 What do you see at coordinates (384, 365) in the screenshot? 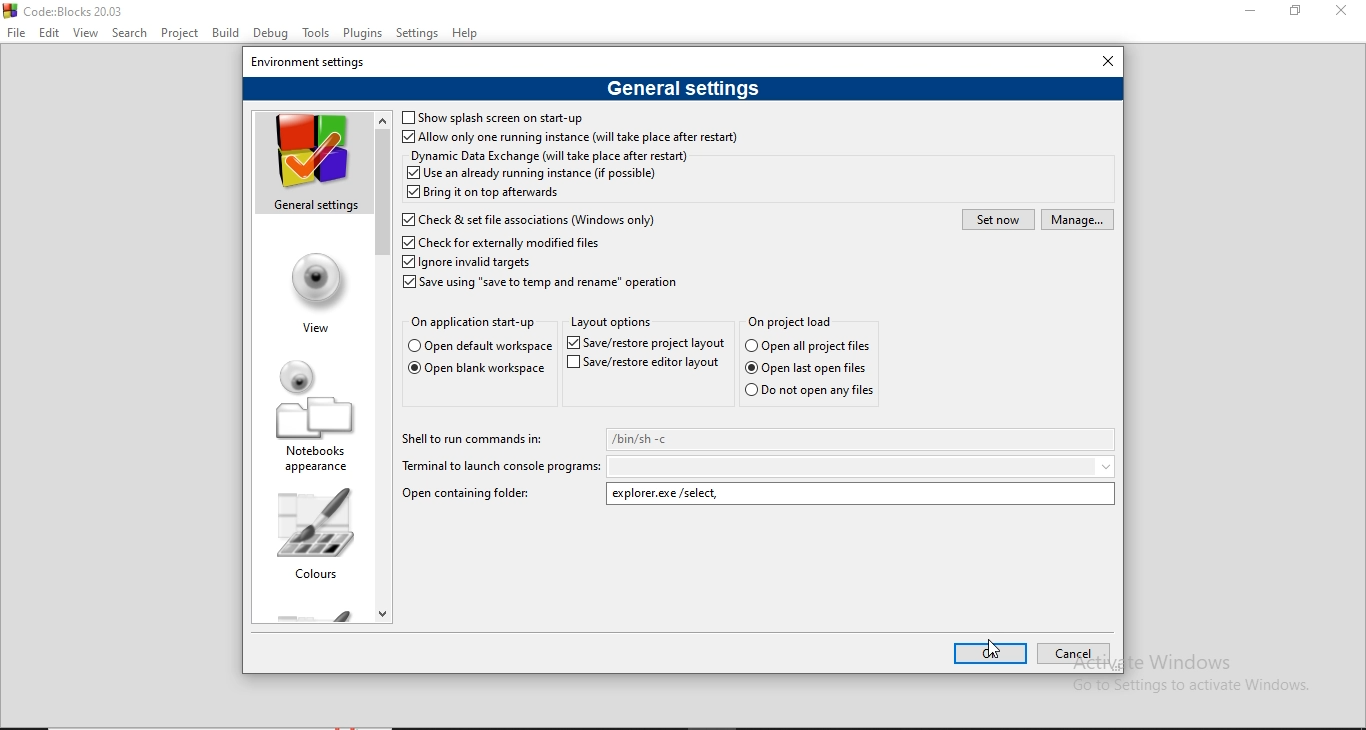
I see `scroll bar` at bounding box center [384, 365].